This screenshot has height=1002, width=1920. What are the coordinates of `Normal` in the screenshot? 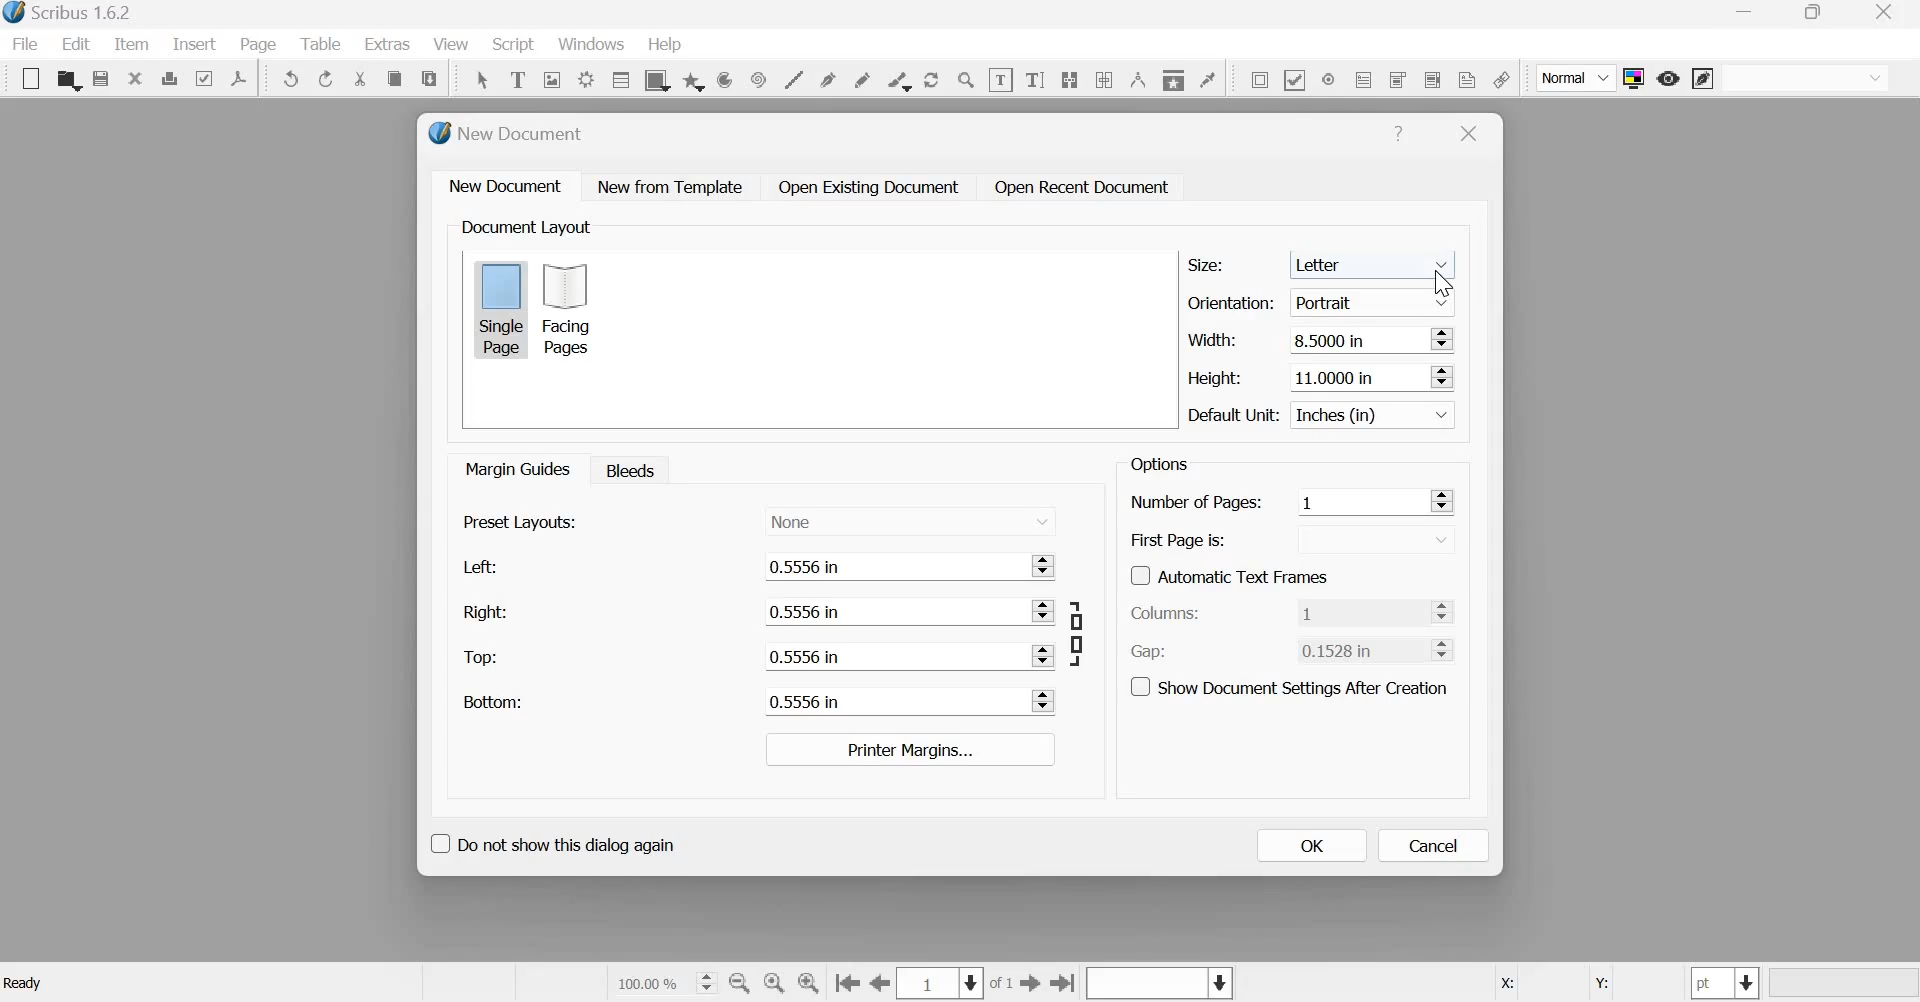 It's located at (1577, 79).